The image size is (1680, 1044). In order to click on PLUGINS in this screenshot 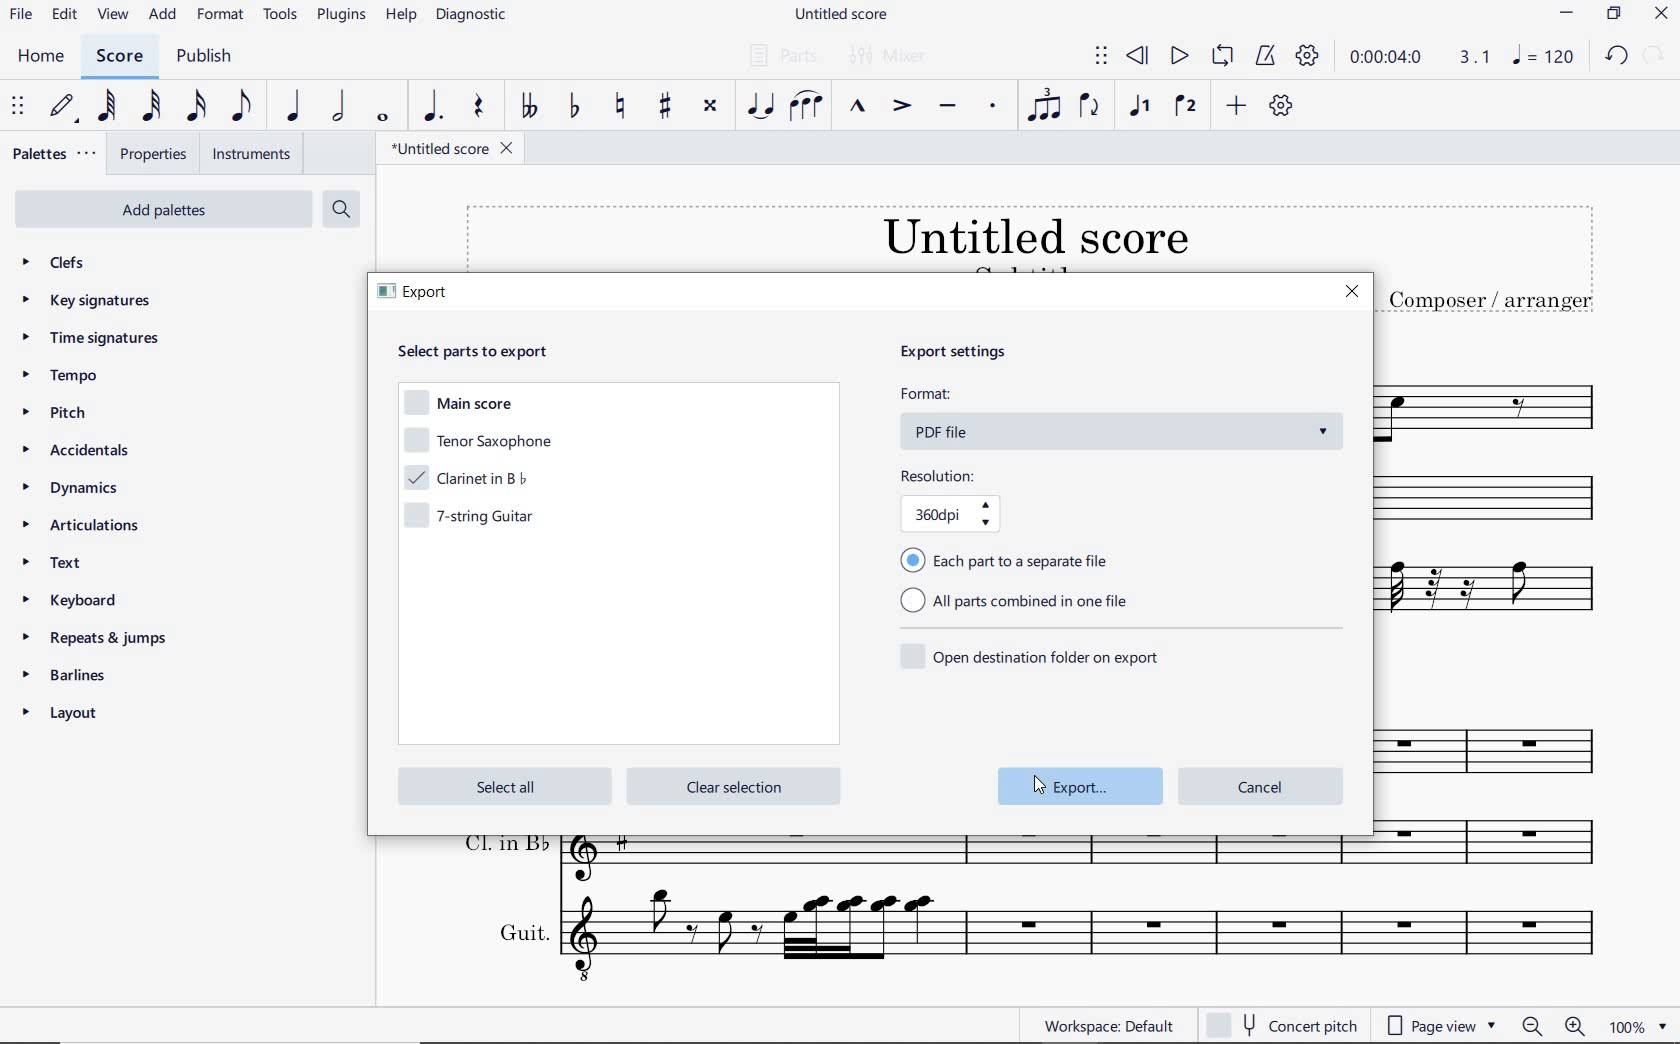, I will do `click(344, 19)`.